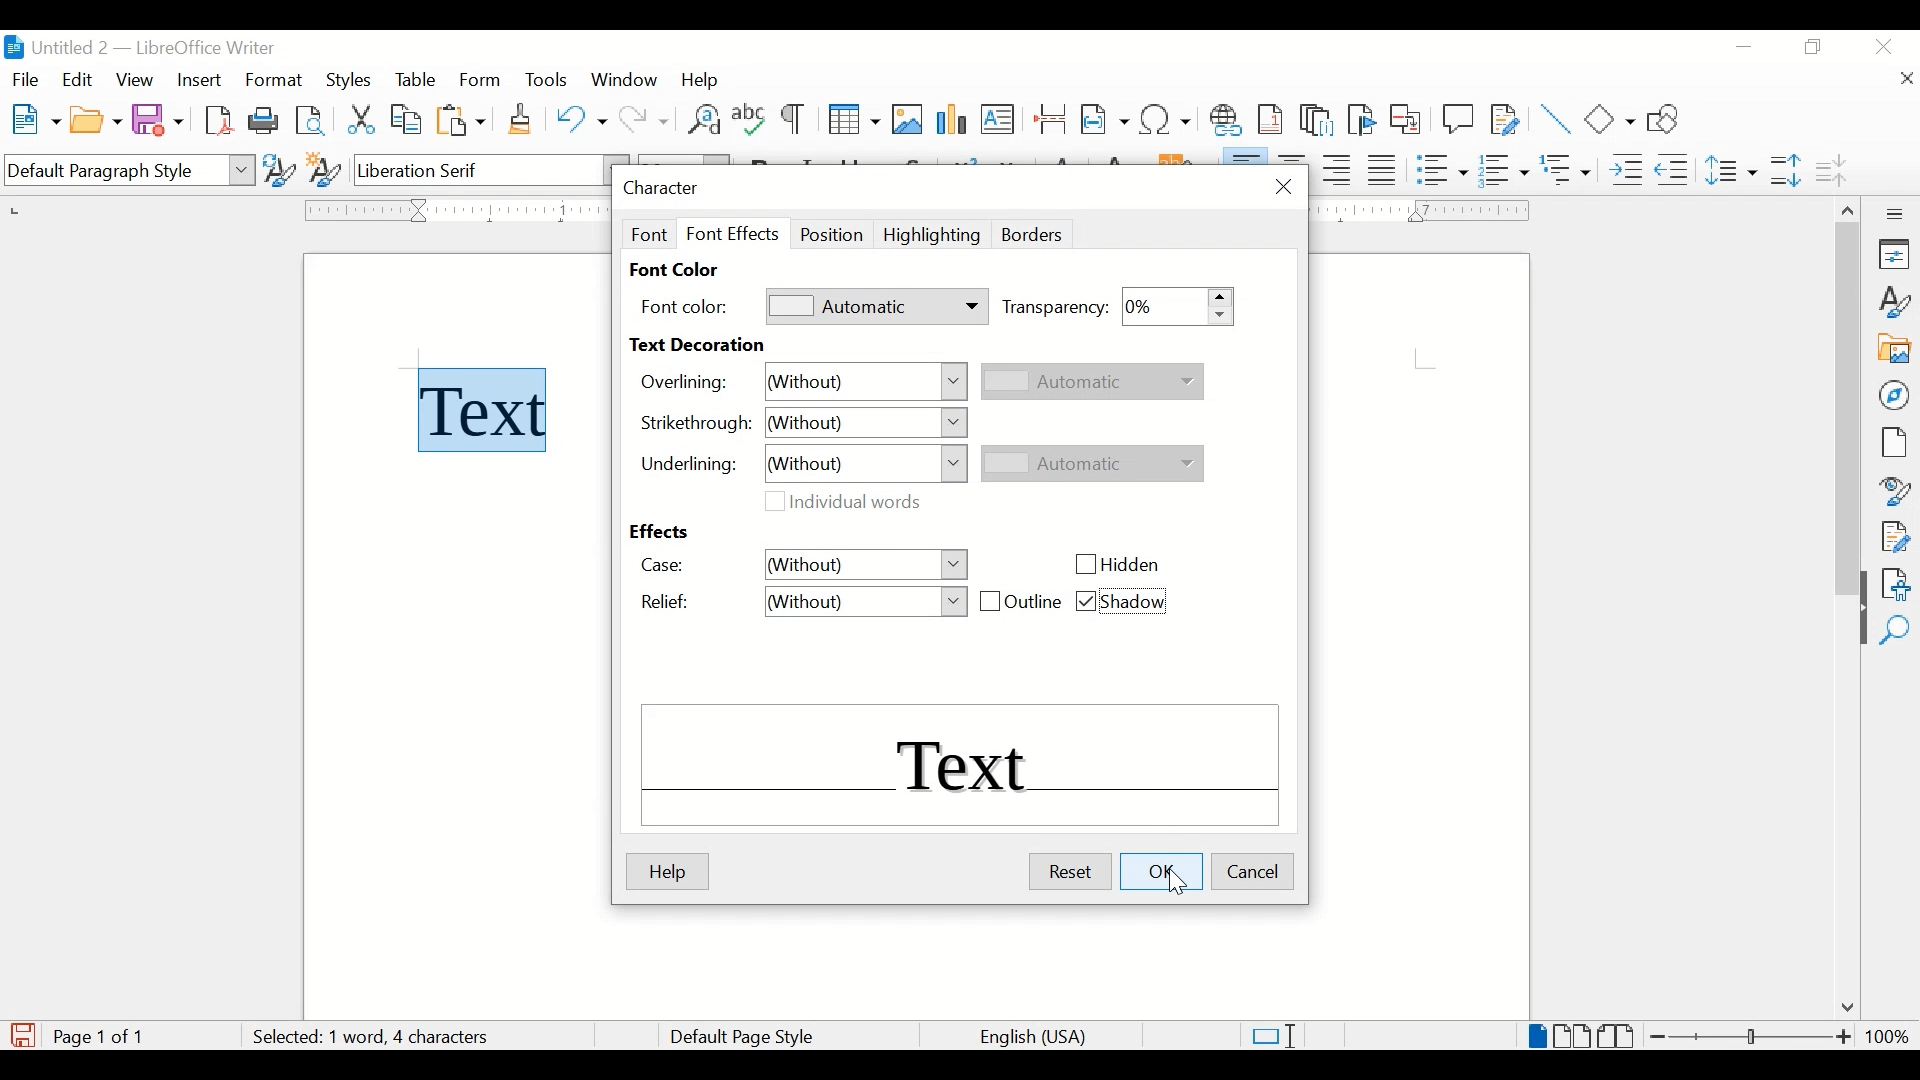  What do you see at coordinates (687, 466) in the screenshot?
I see `underlining:` at bounding box center [687, 466].